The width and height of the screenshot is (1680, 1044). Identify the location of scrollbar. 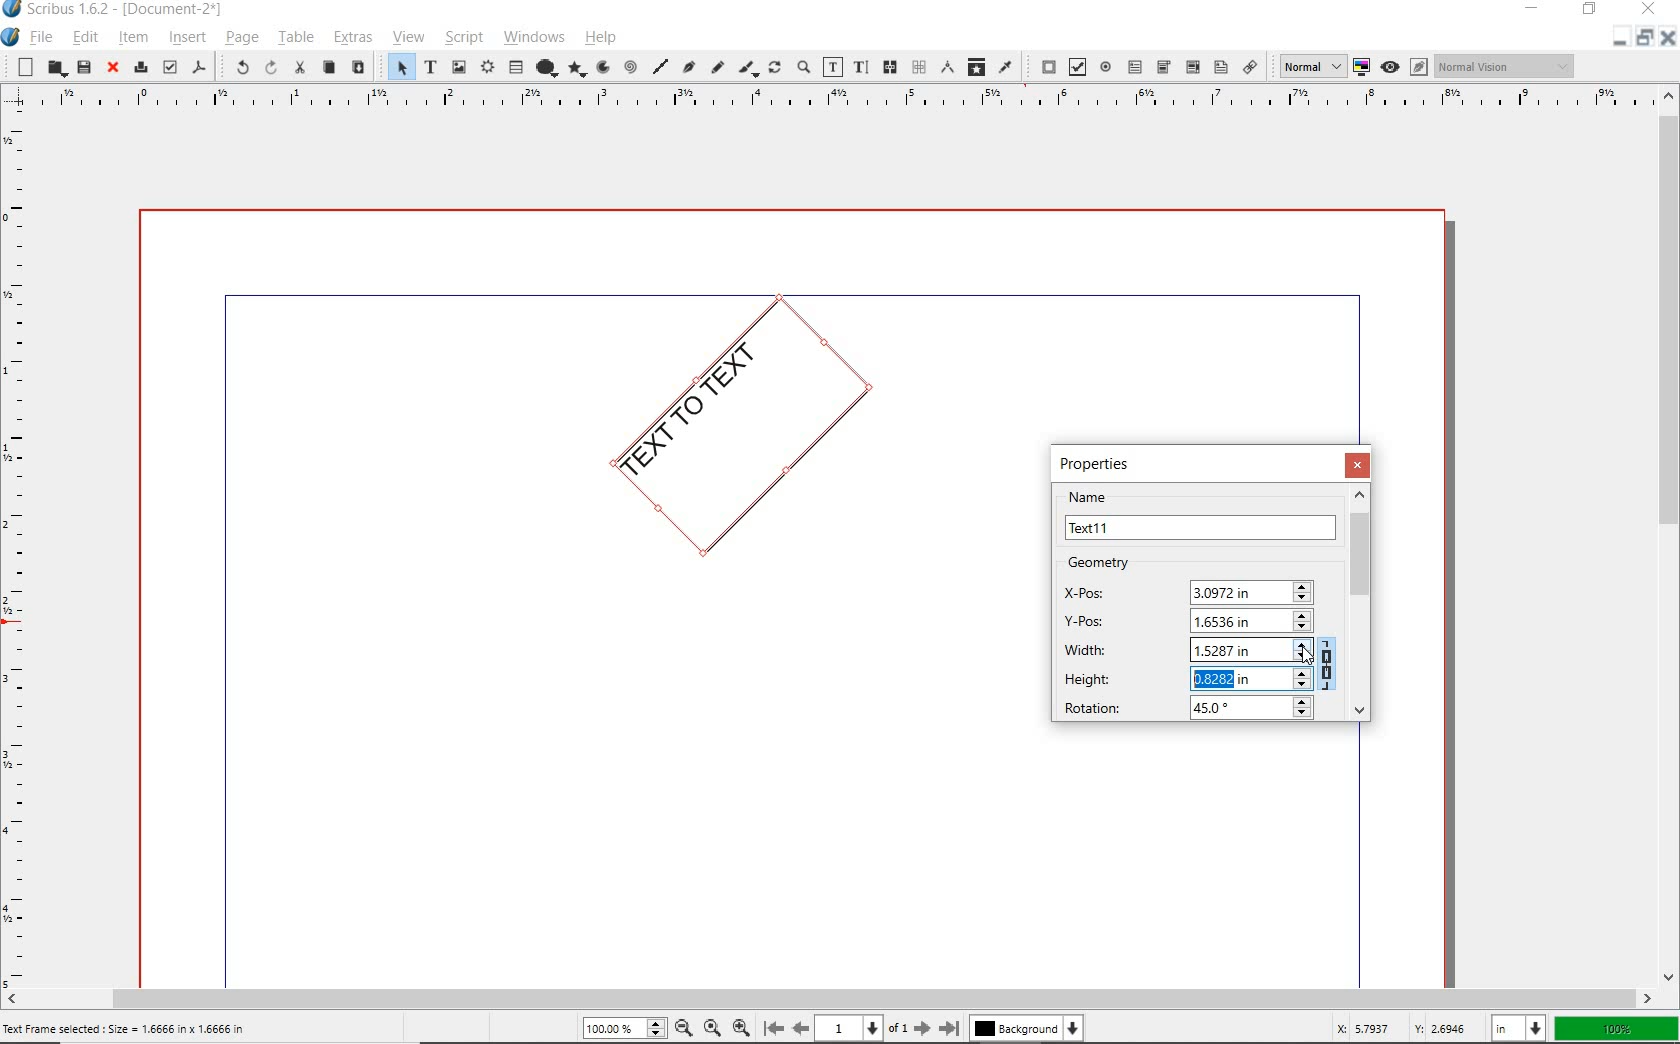
(1670, 535).